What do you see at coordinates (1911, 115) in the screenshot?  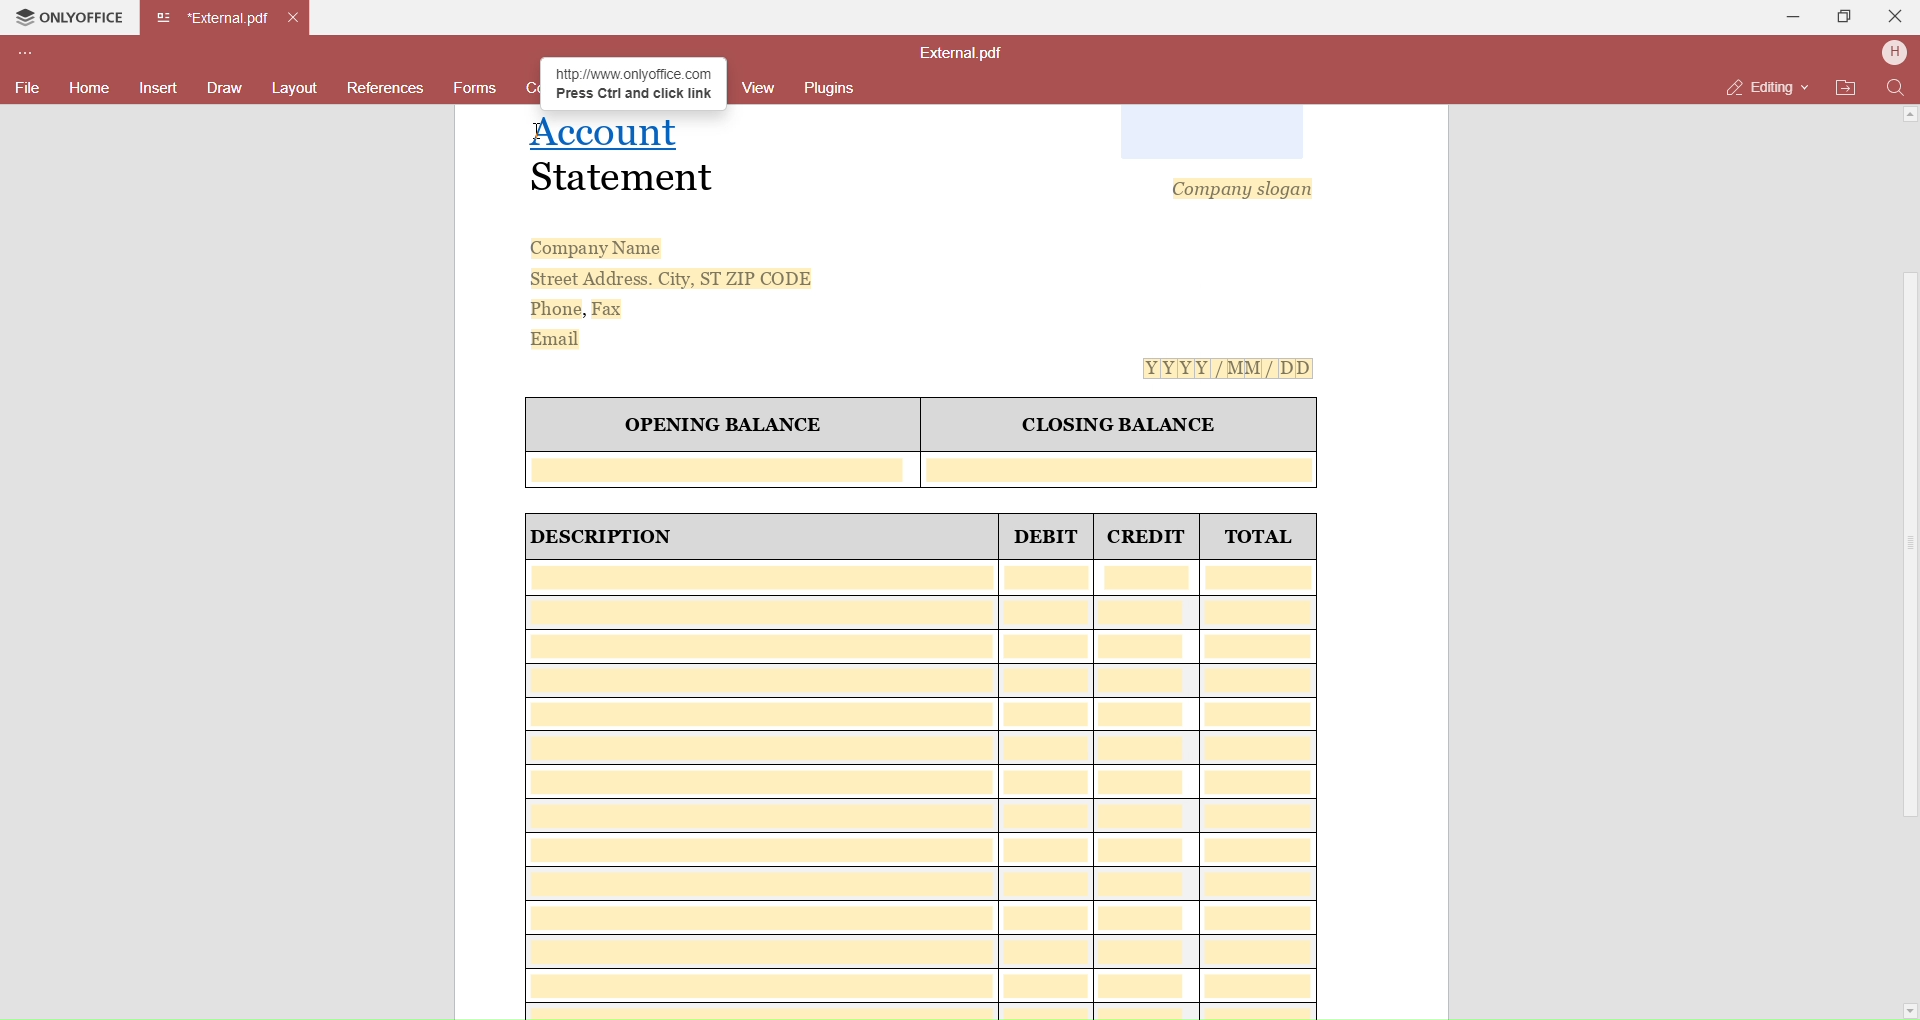 I see `Scroll Up` at bounding box center [1911, 115].